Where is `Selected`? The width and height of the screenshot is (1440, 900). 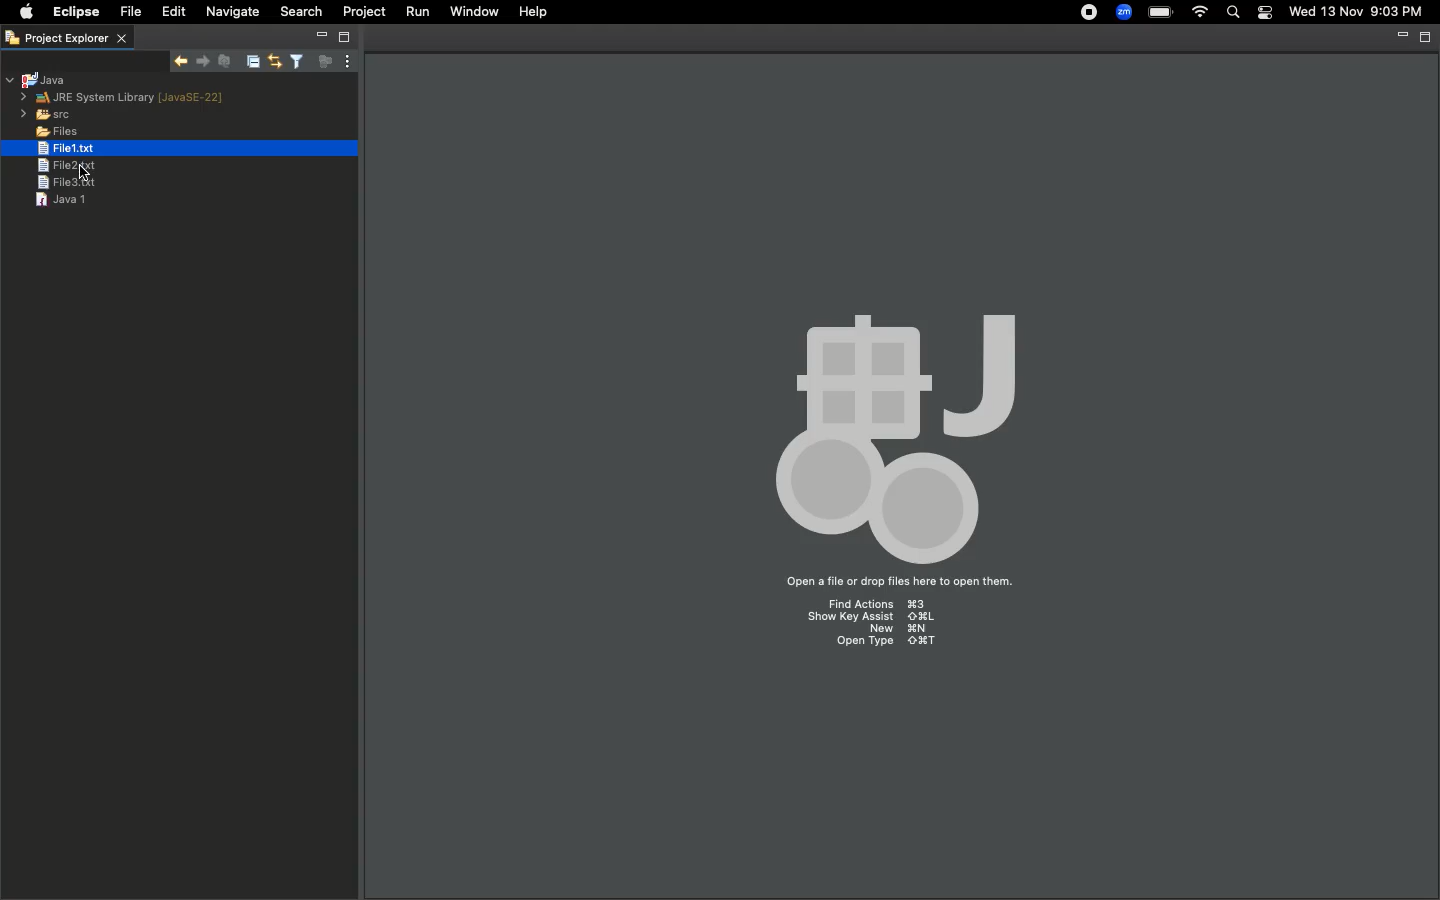 Selected is located at coordinates (71, 148).